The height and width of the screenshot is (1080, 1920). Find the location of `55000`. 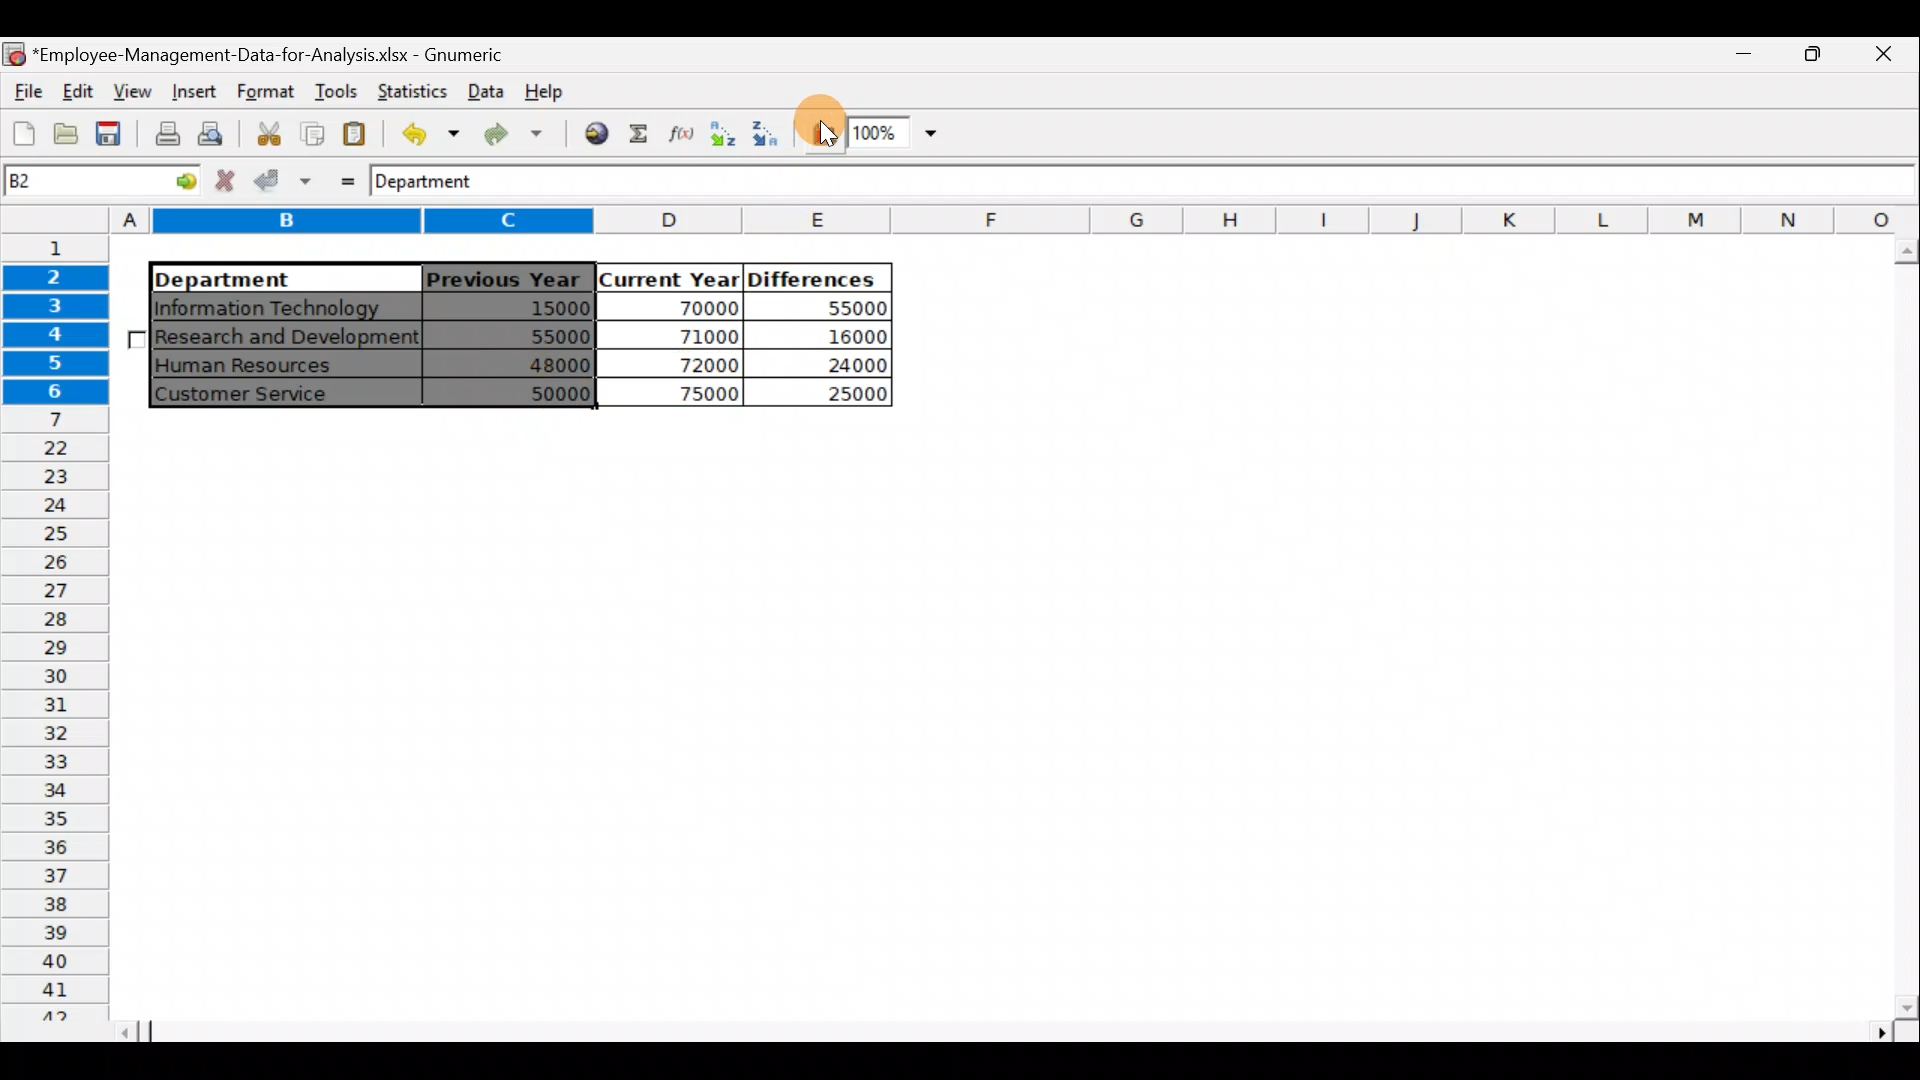

55000 is located at coordinates (847, 309).